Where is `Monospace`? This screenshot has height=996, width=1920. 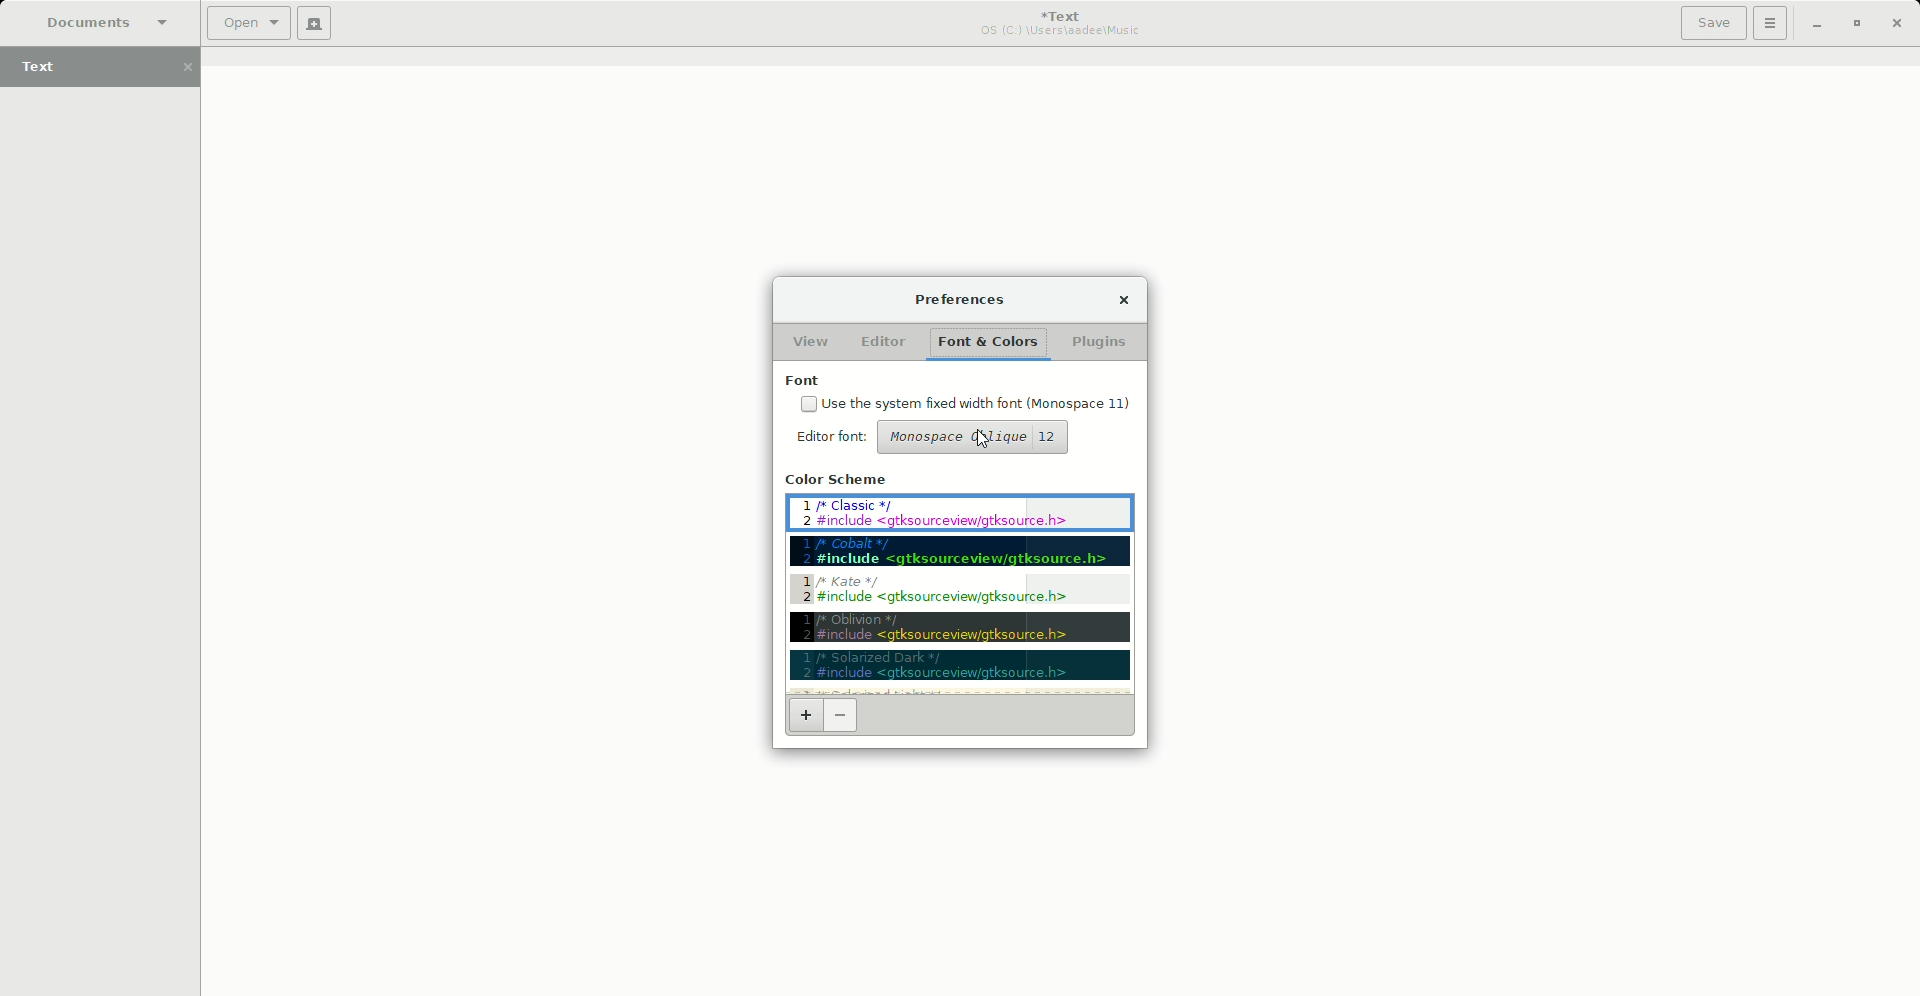
Monospace is located at coordinates (976, 439).